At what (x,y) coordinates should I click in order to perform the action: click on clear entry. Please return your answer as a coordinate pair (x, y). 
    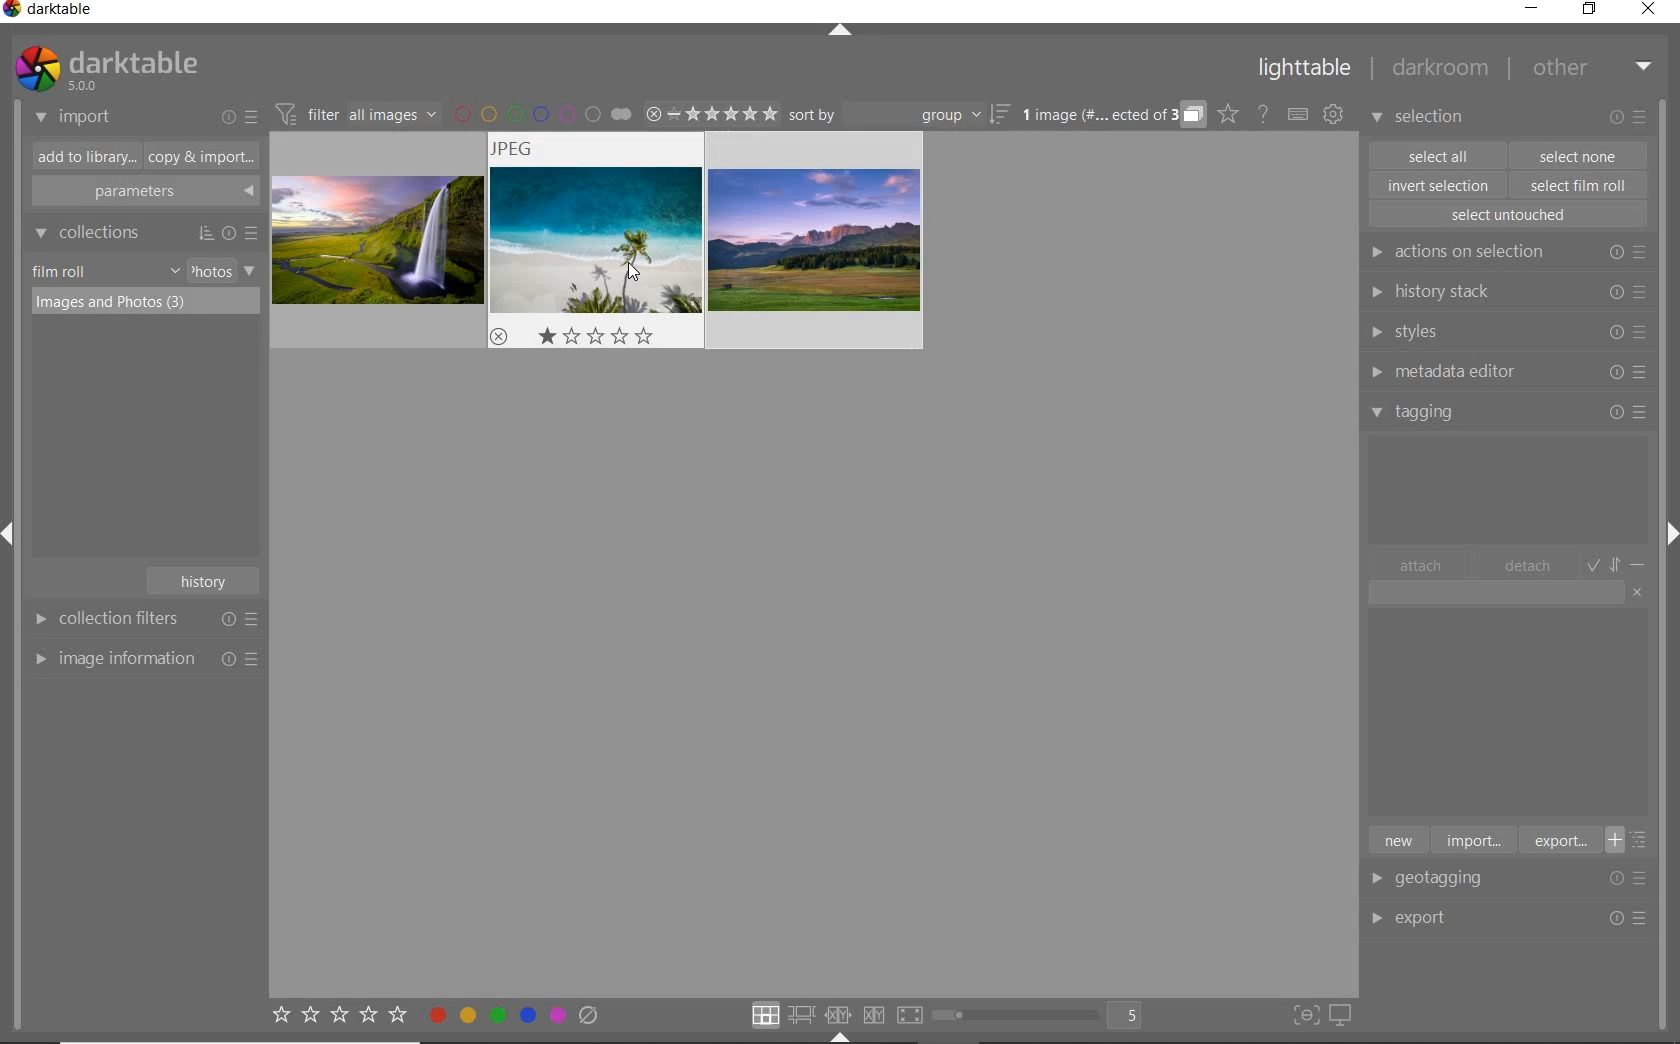
    Looking at the image, I should click on (1638, 591).